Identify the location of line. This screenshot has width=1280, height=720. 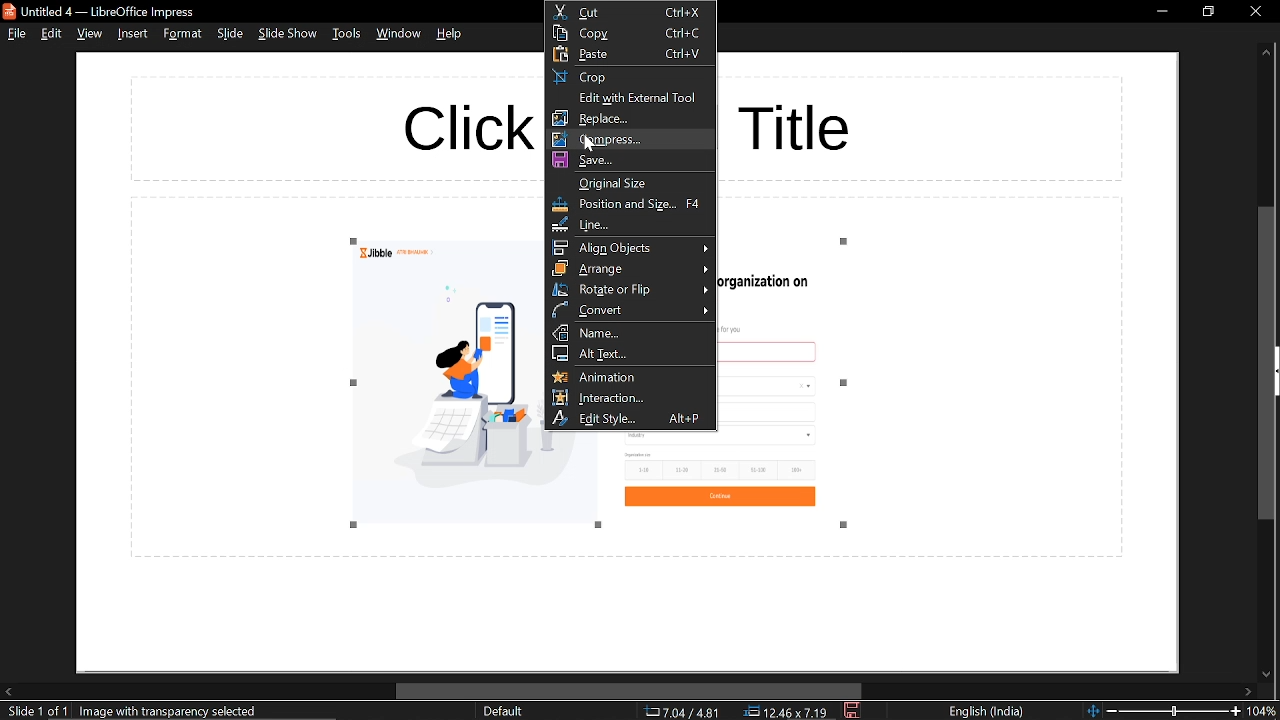
(630, 226).